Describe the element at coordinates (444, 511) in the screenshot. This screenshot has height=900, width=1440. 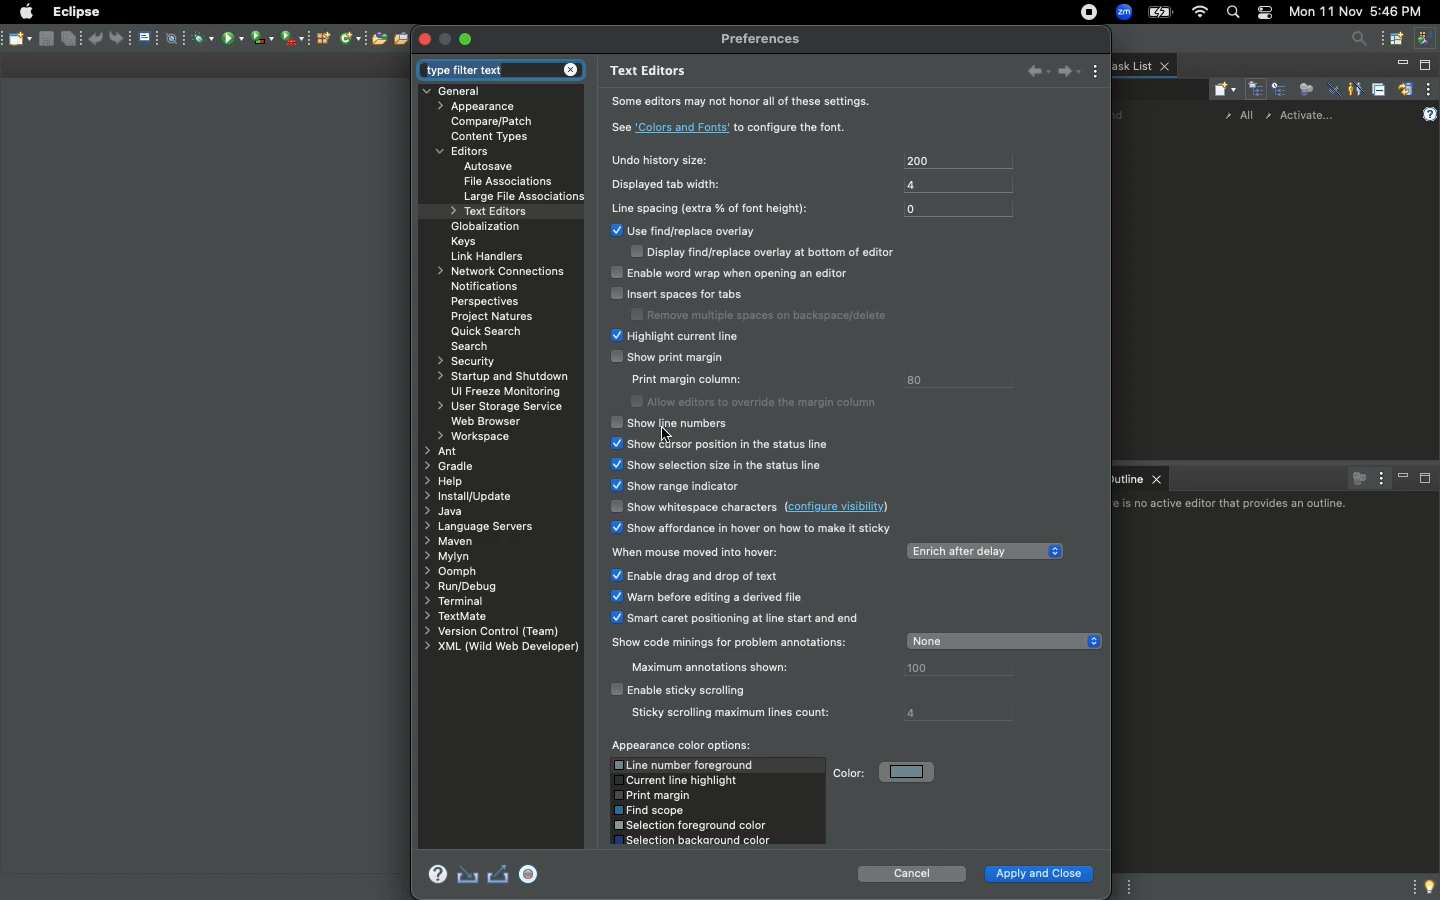
I see `Java` at that location.